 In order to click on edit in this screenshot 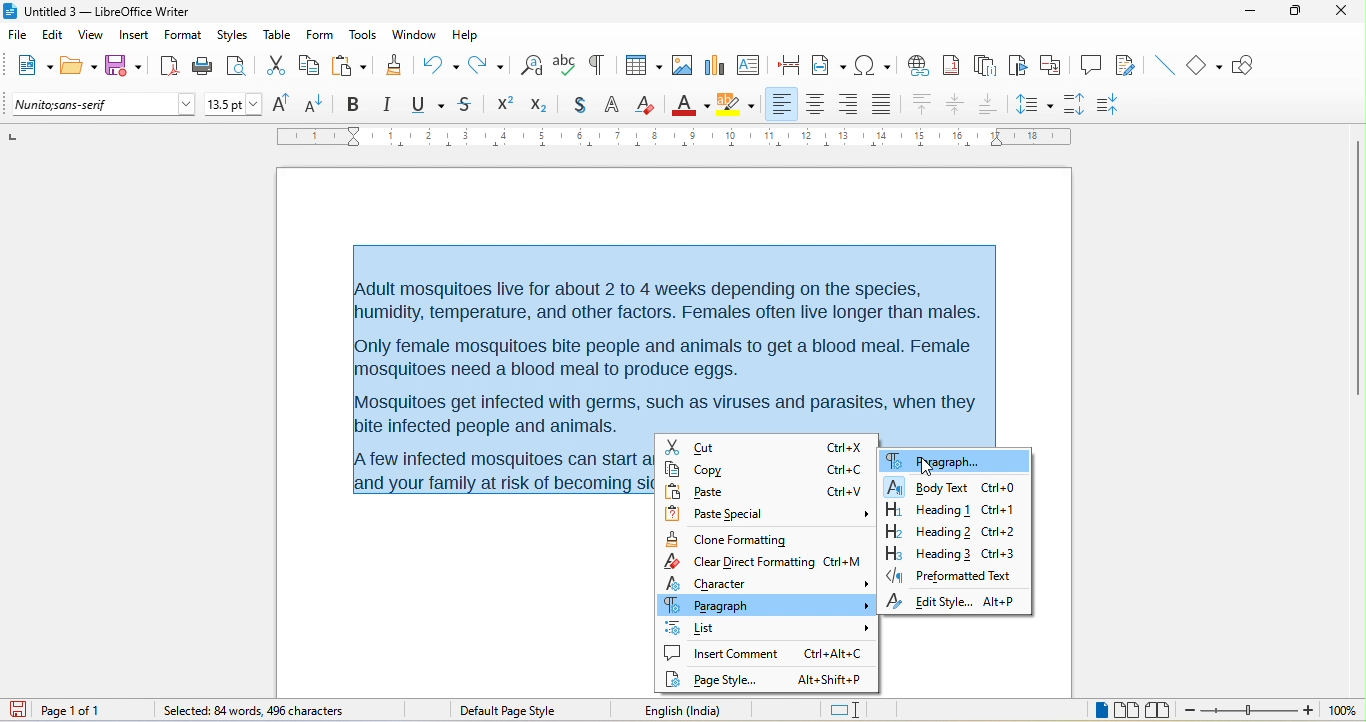, I will do `click(54, 38)`.